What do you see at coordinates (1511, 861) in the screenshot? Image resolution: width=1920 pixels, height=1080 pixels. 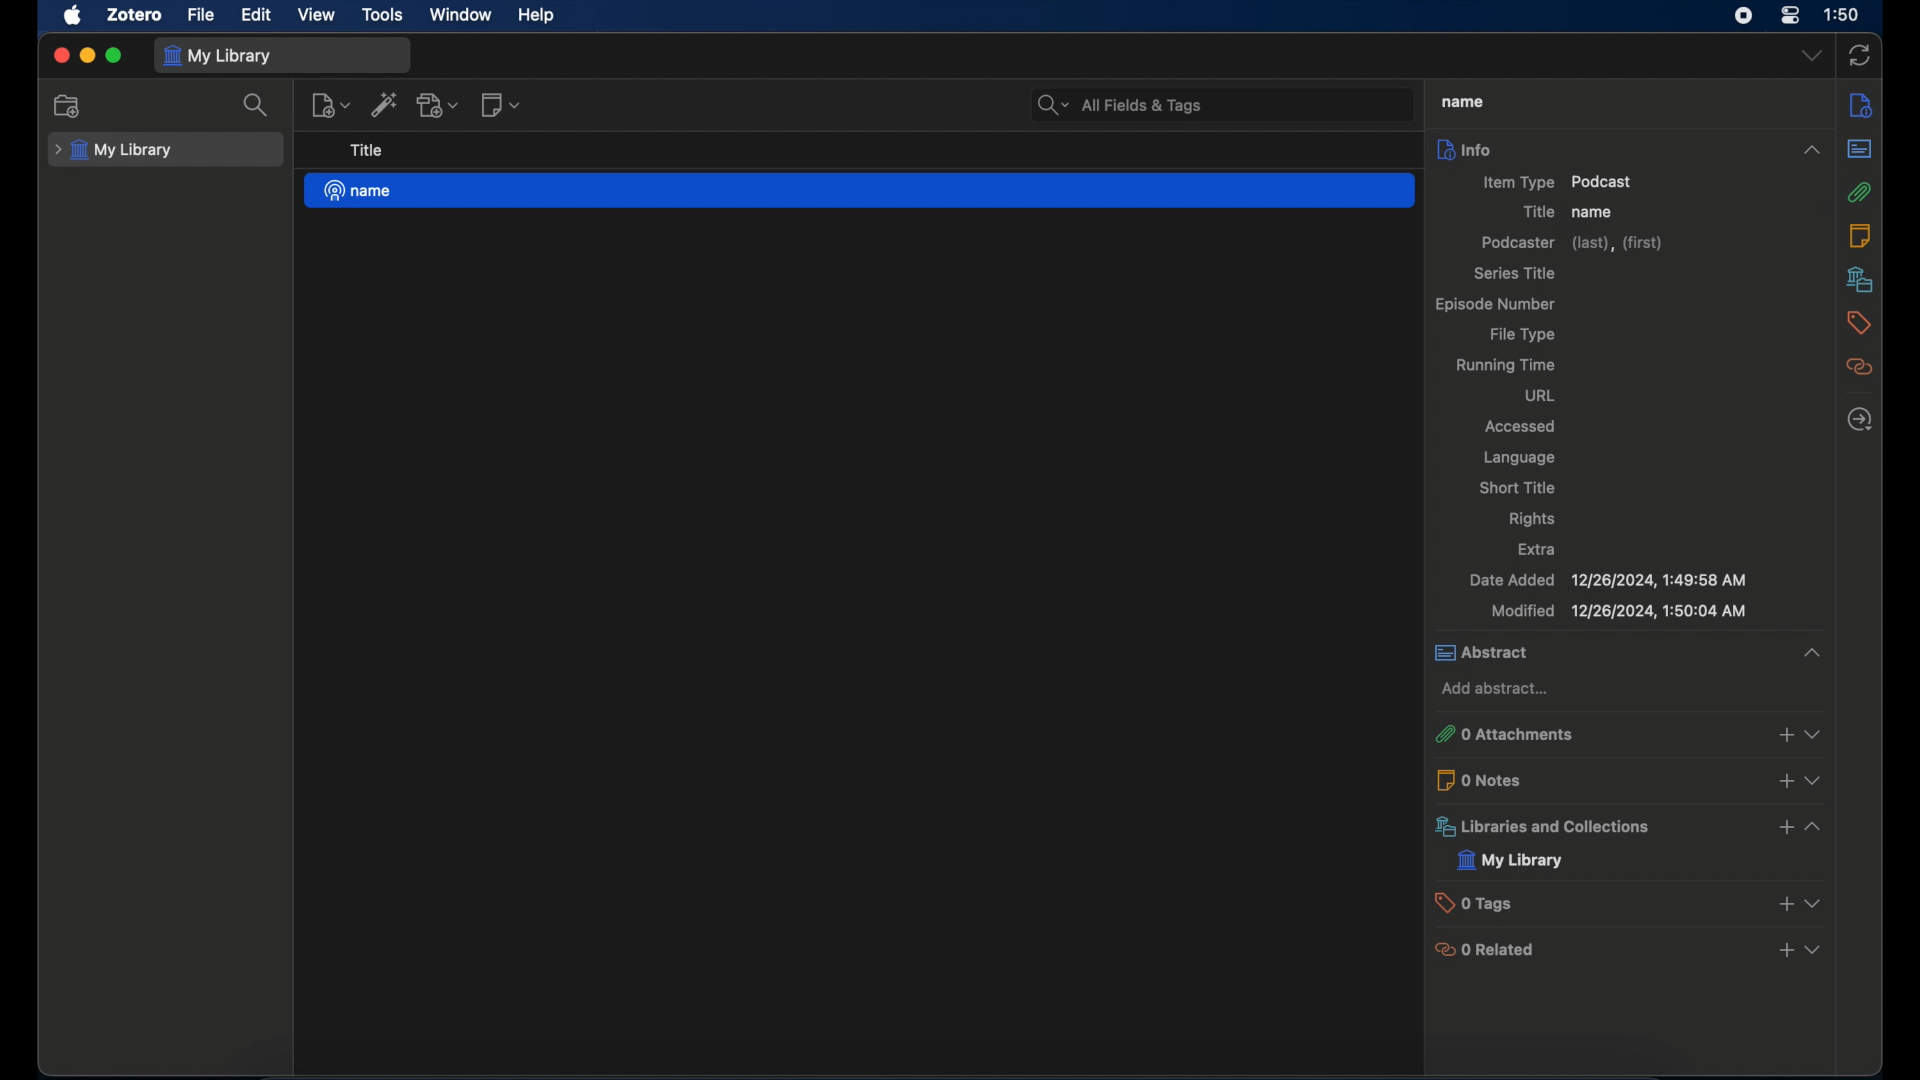 I see `my library` at bounding box center [1511, 861].